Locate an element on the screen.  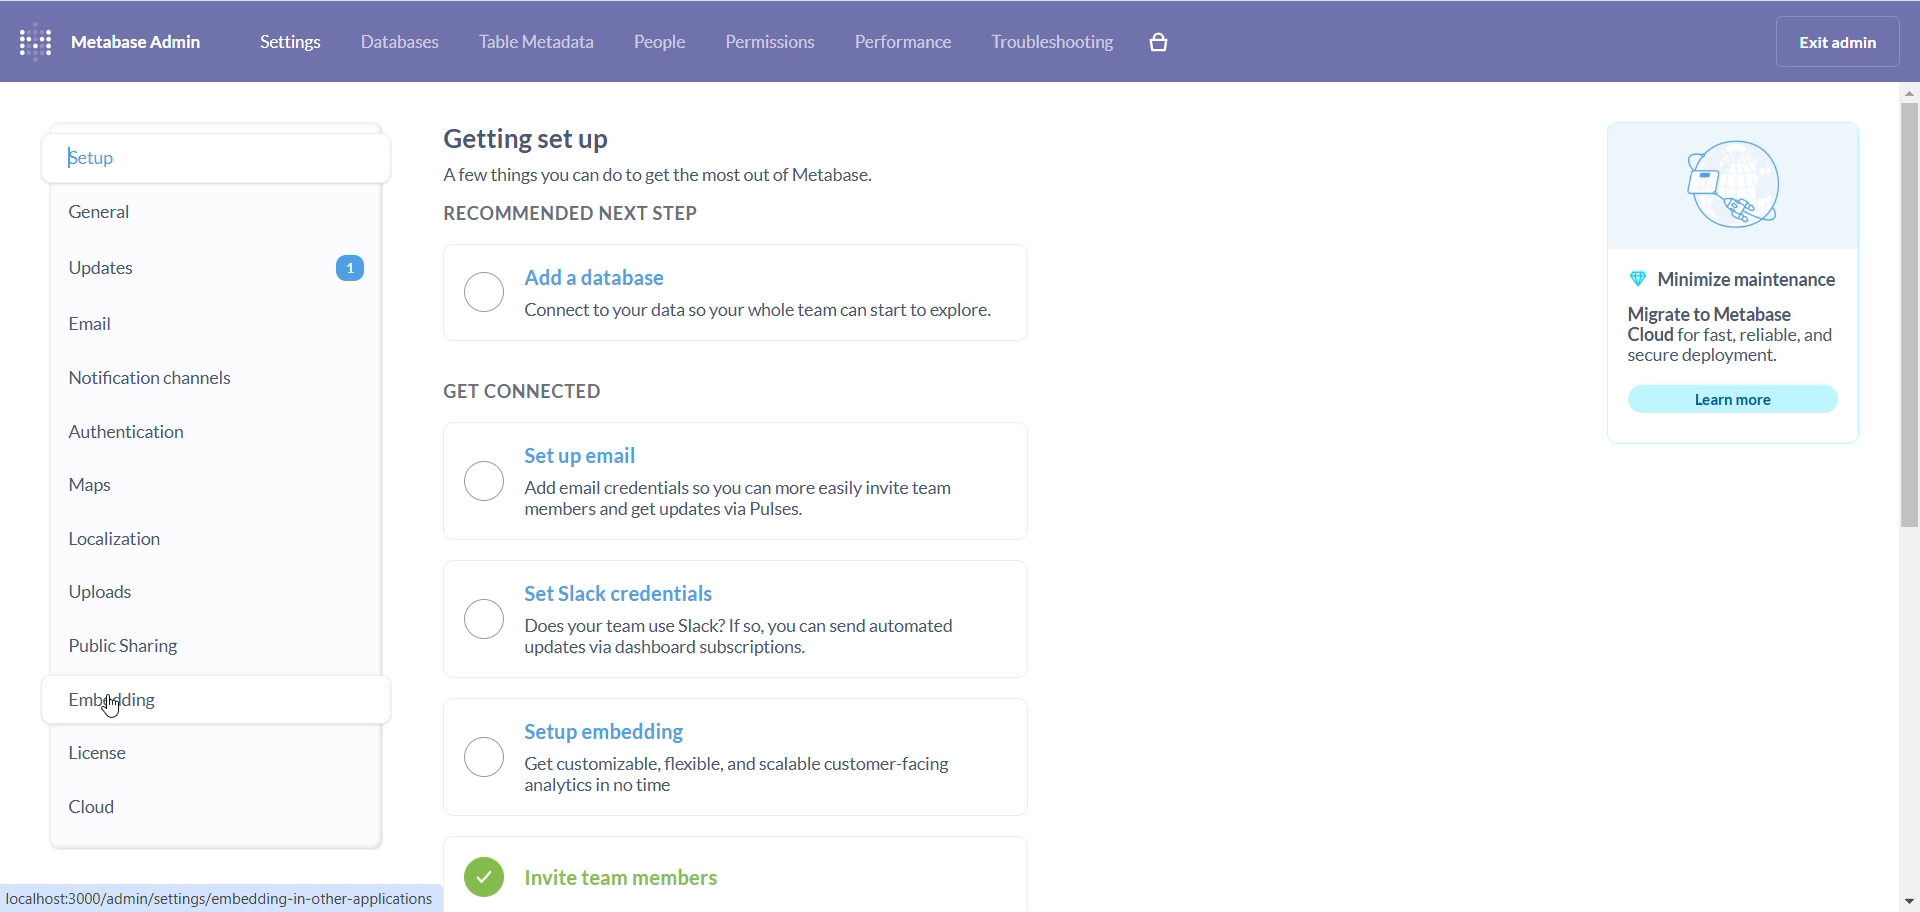
Getting set up. A few things you can do to get the most out of Metabase.RECOMMENDED NEXT STEP is located at coordinates (681, 177).